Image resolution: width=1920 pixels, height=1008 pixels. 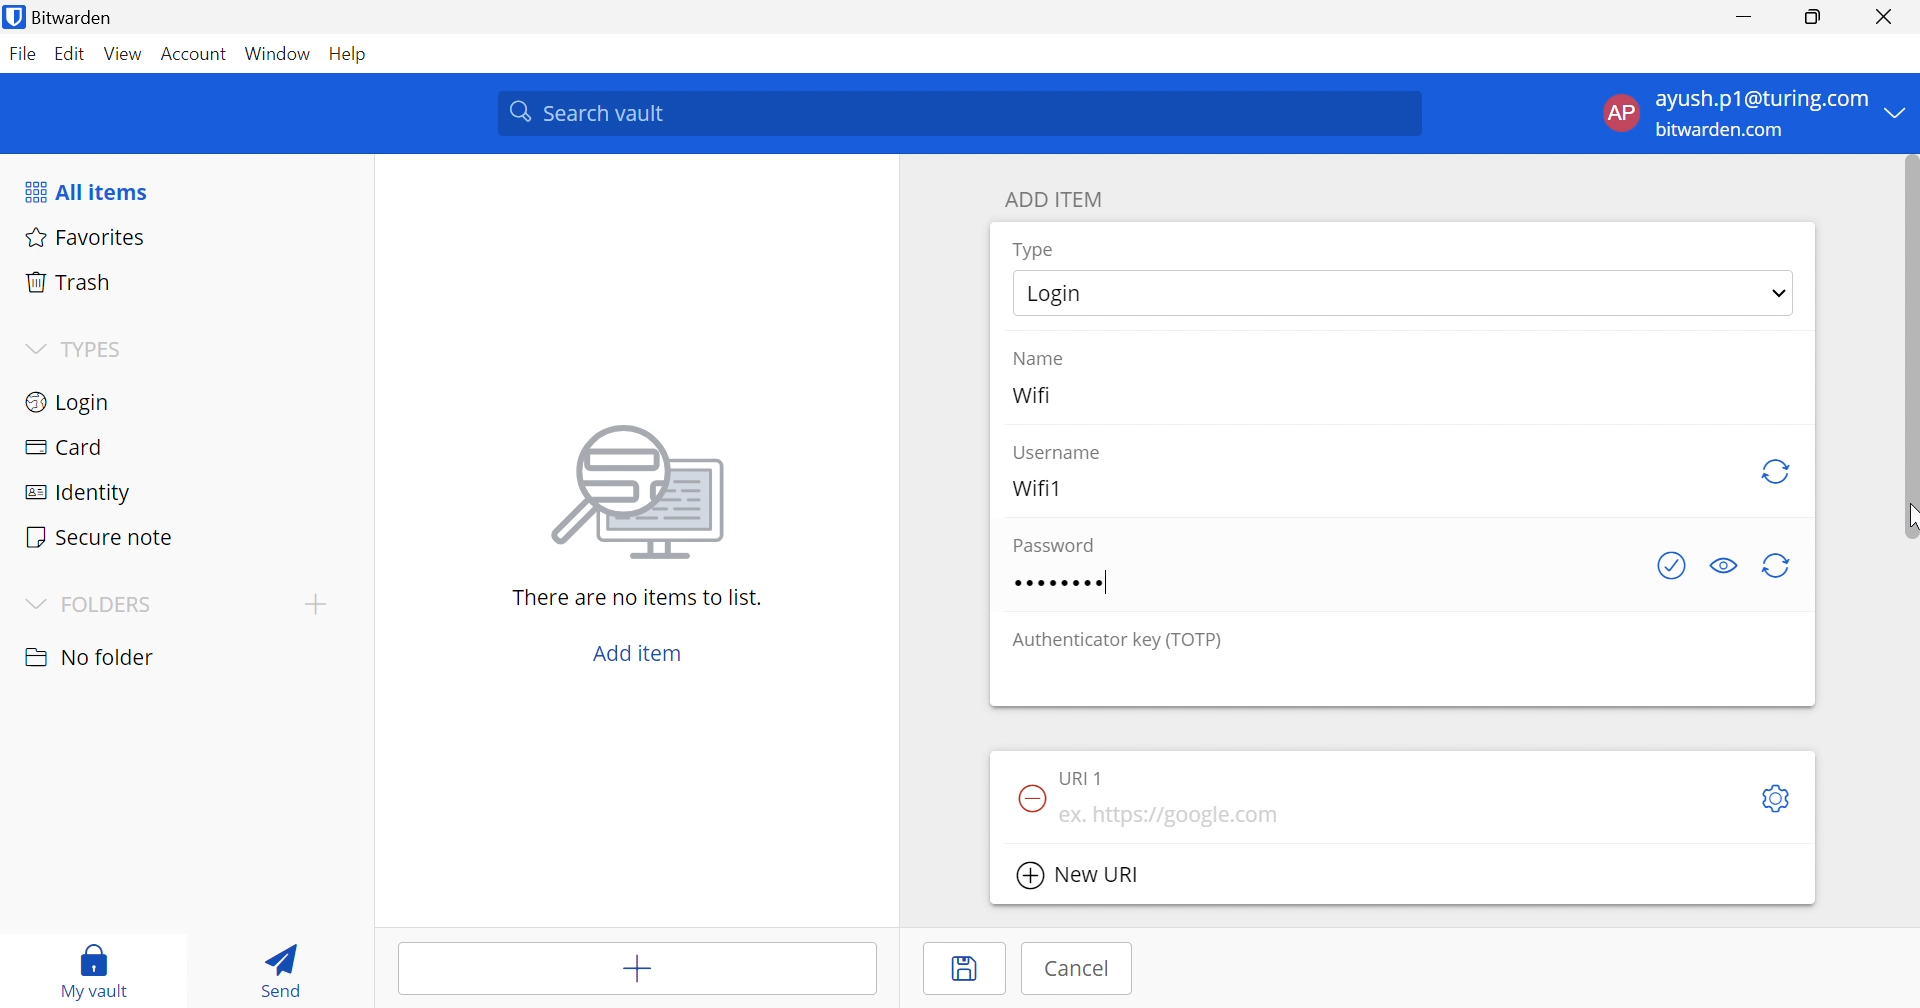 What do you see at coordinates (81, 494) in the screenshot?
I see `Identity` at bounding box center [81, 494].